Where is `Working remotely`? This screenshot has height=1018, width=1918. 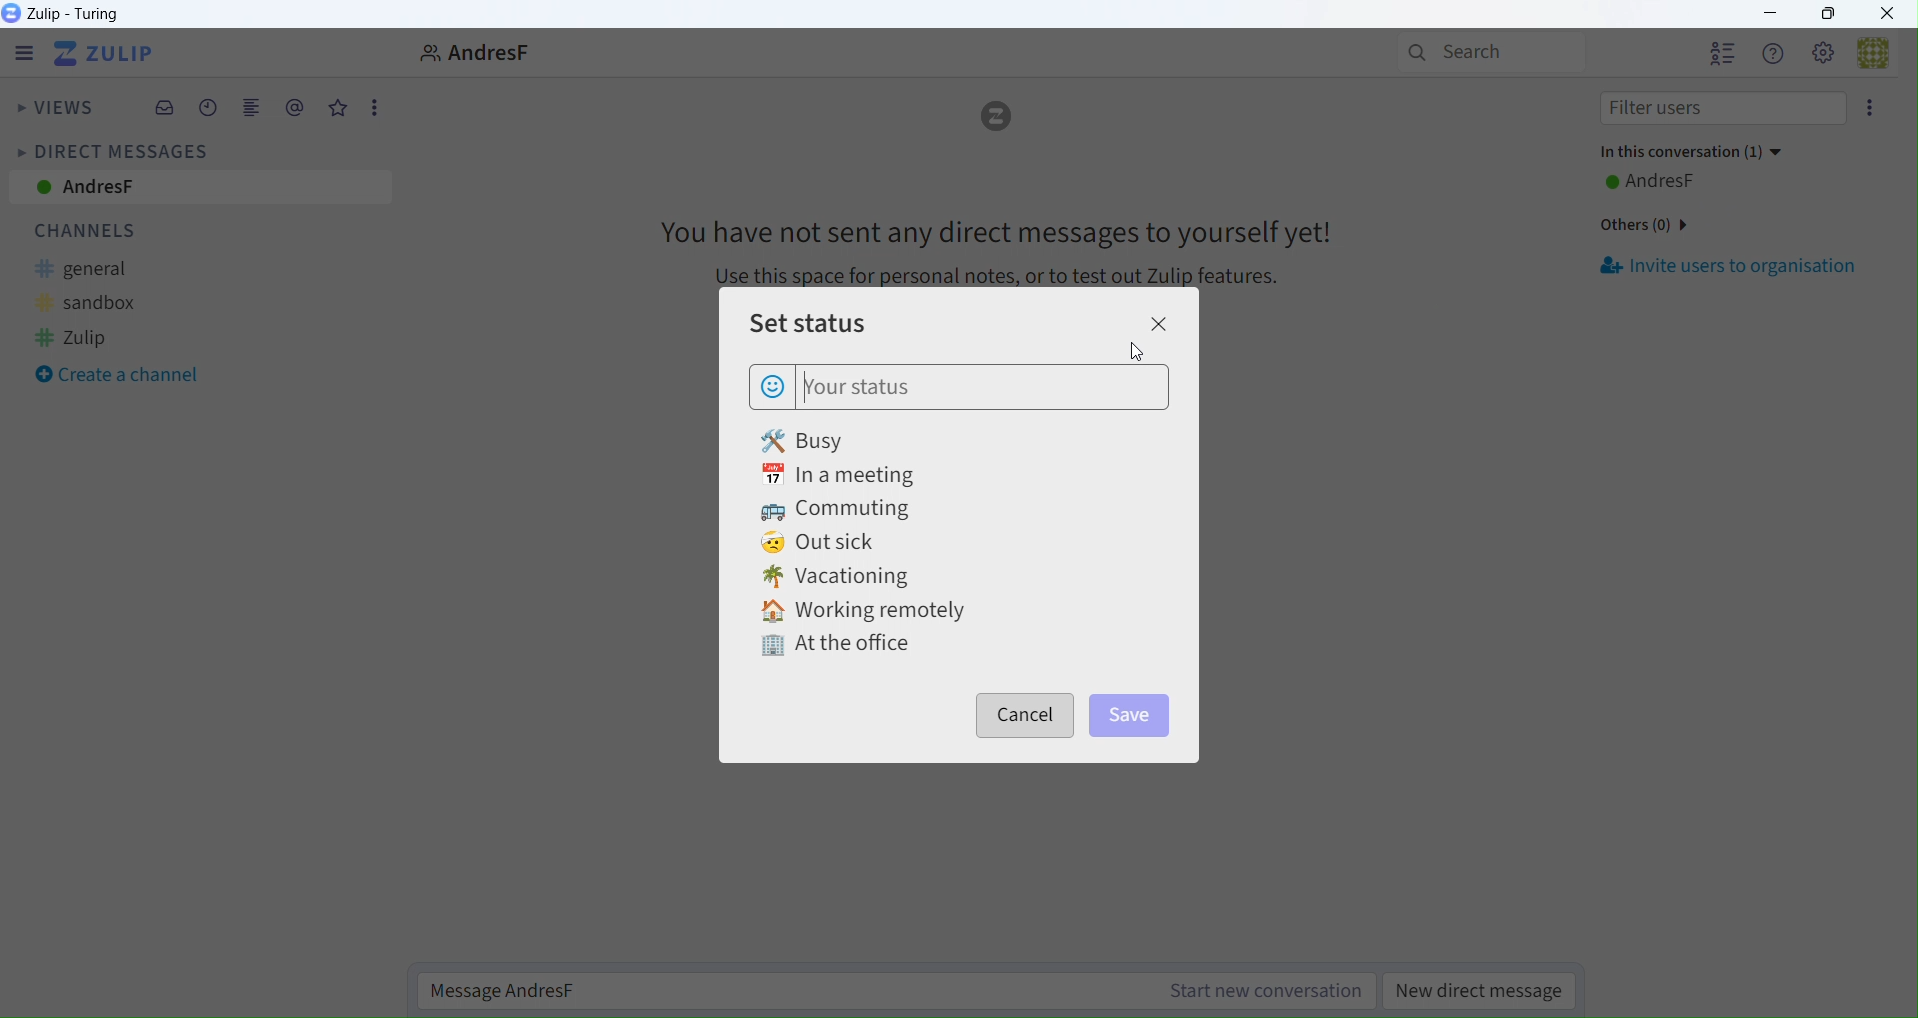
Working remotely is located at coordinates (873, 609).